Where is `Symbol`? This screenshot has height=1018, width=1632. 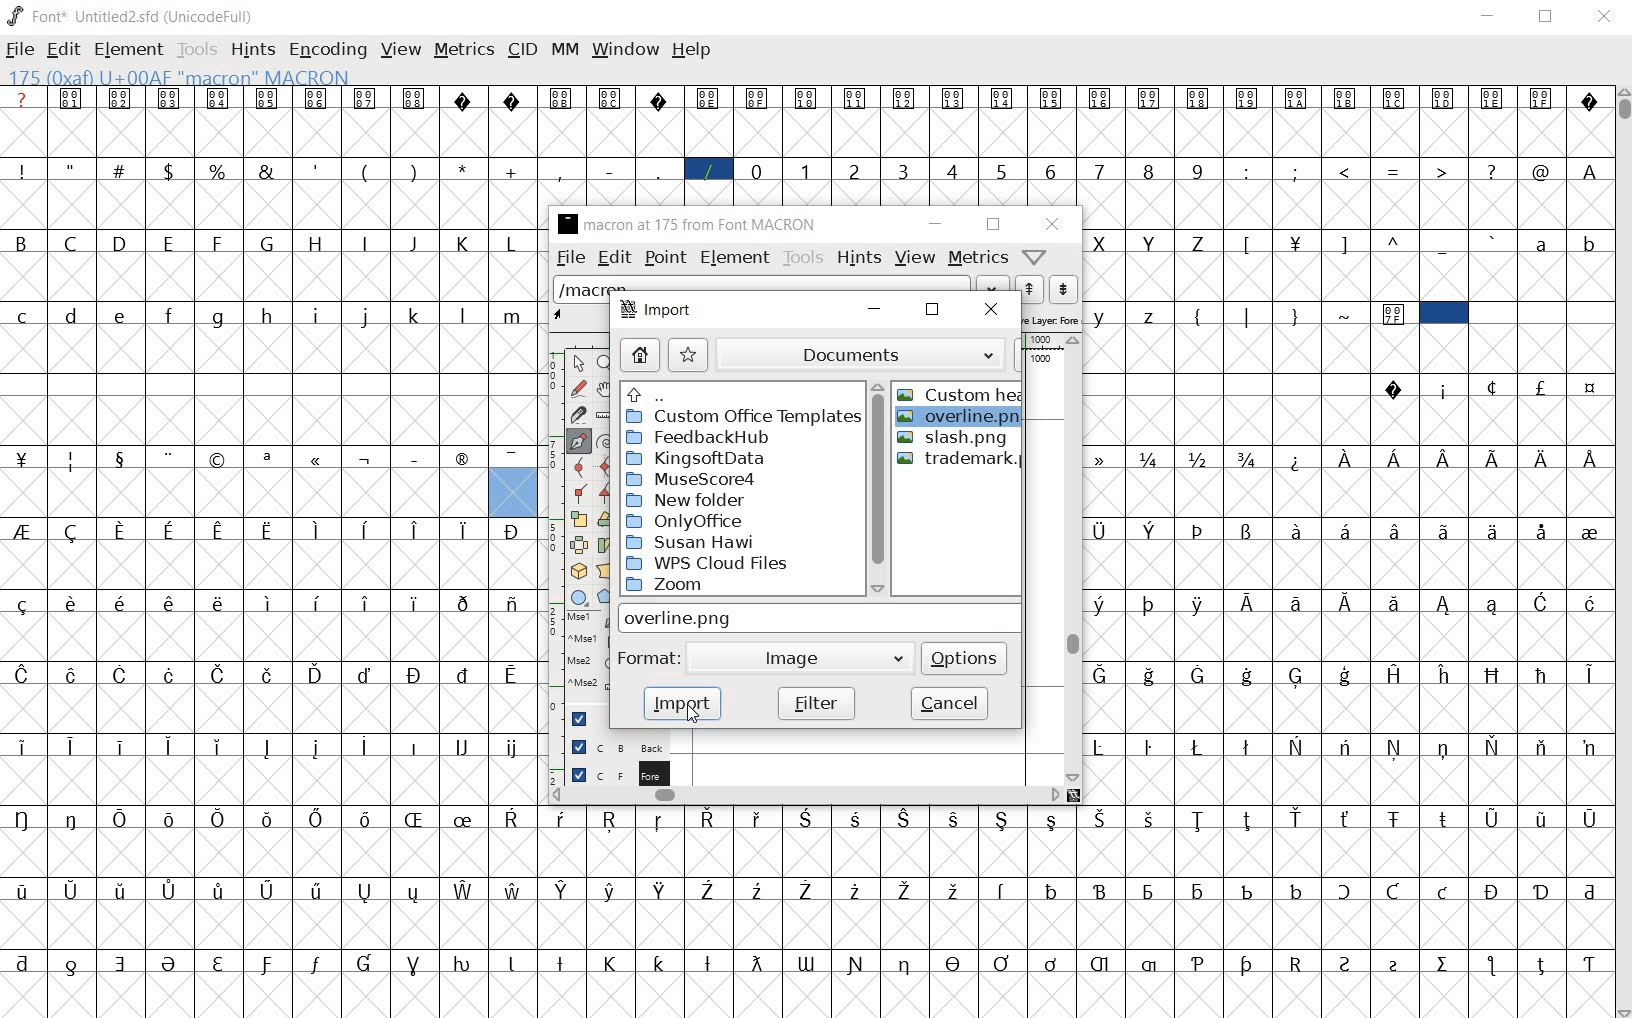
Symbol is located at coordinates (124, 817).